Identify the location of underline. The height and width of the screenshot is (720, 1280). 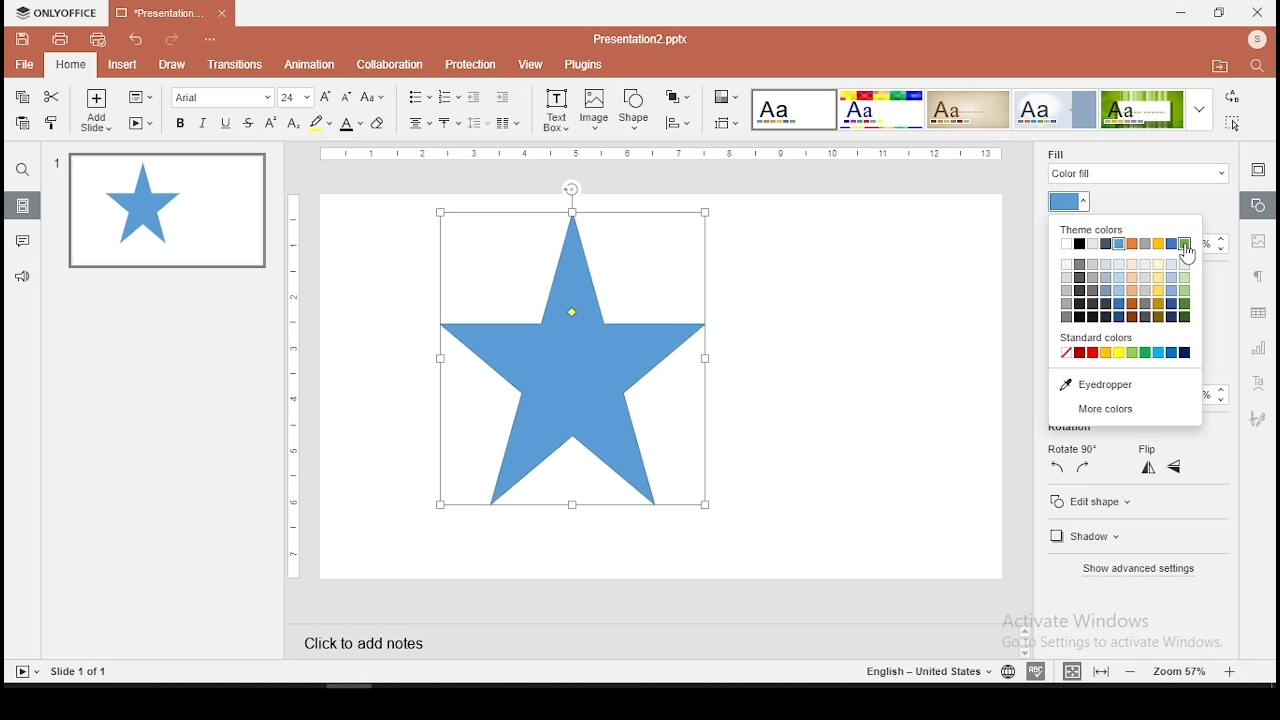
(226, 124).